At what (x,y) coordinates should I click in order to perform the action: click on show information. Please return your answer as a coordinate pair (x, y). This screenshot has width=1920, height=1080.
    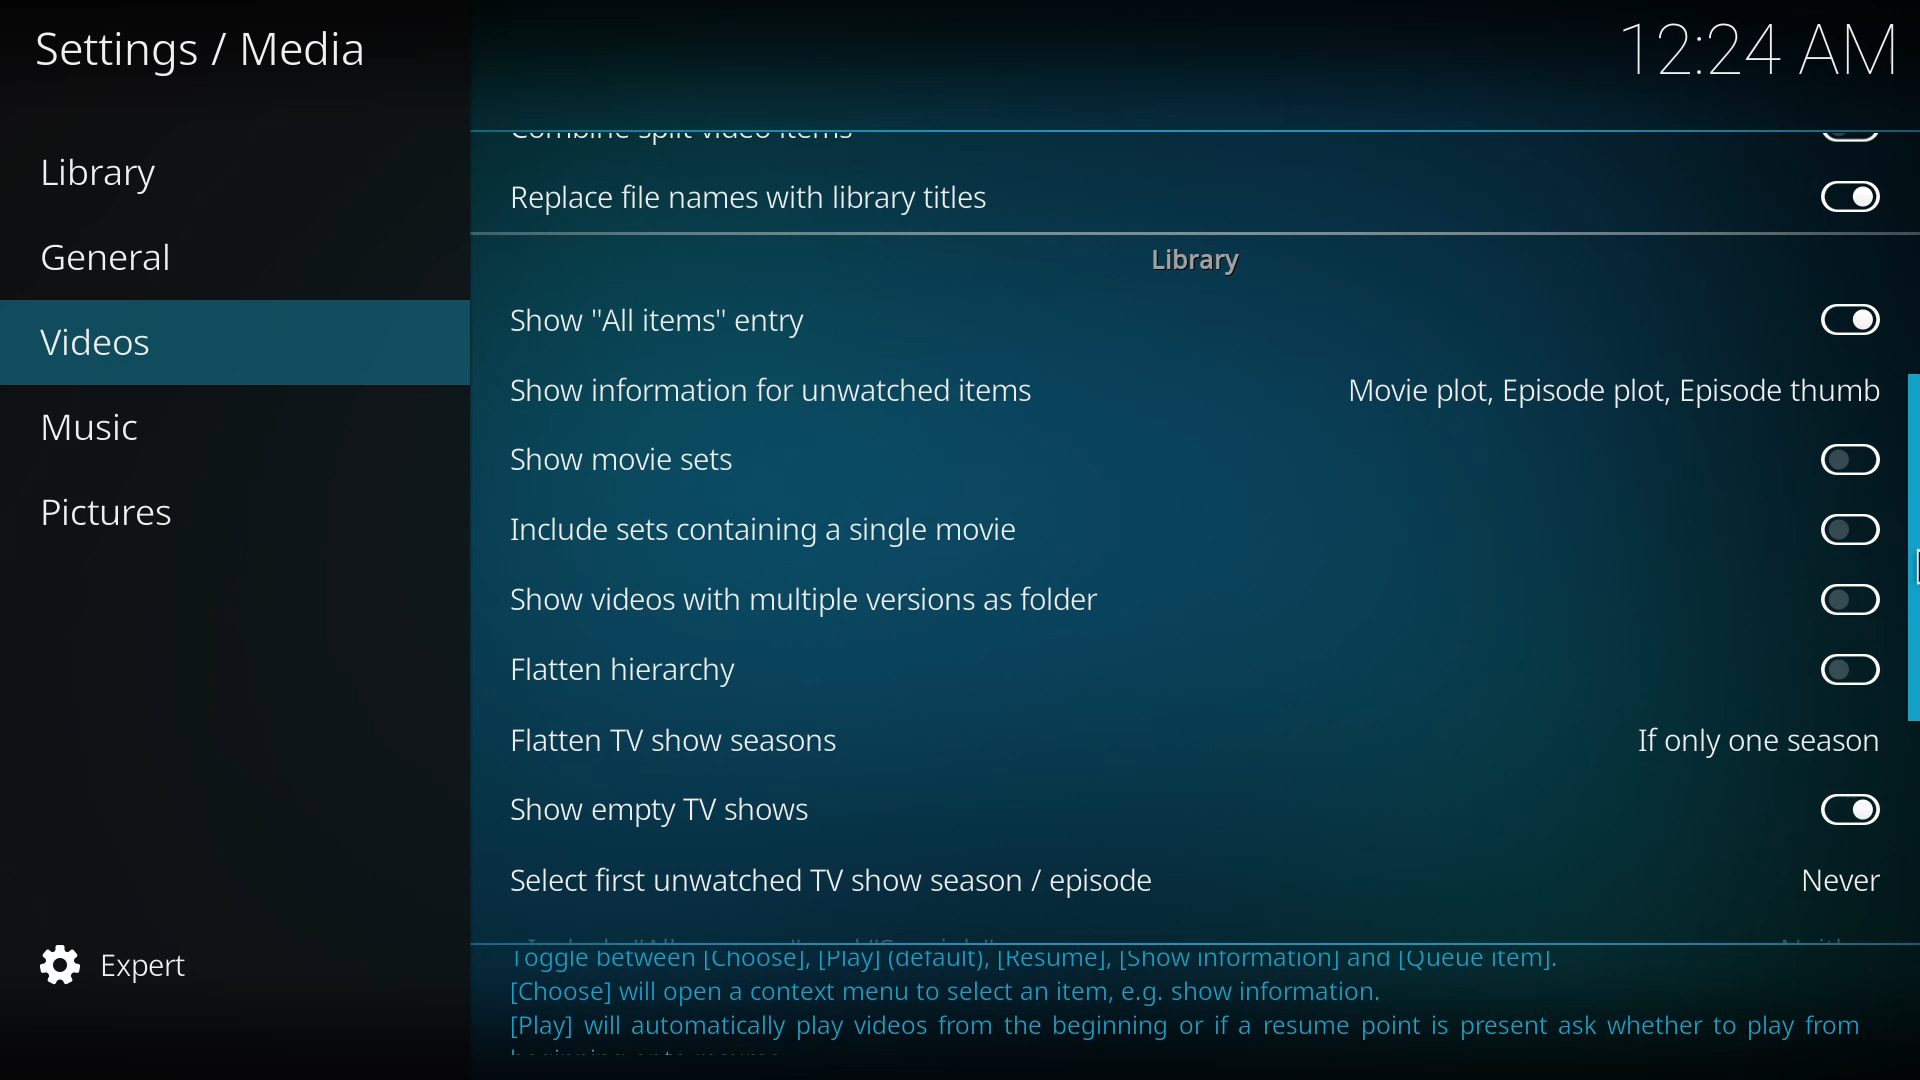
    Looking at the image, I should click on (764, 393).